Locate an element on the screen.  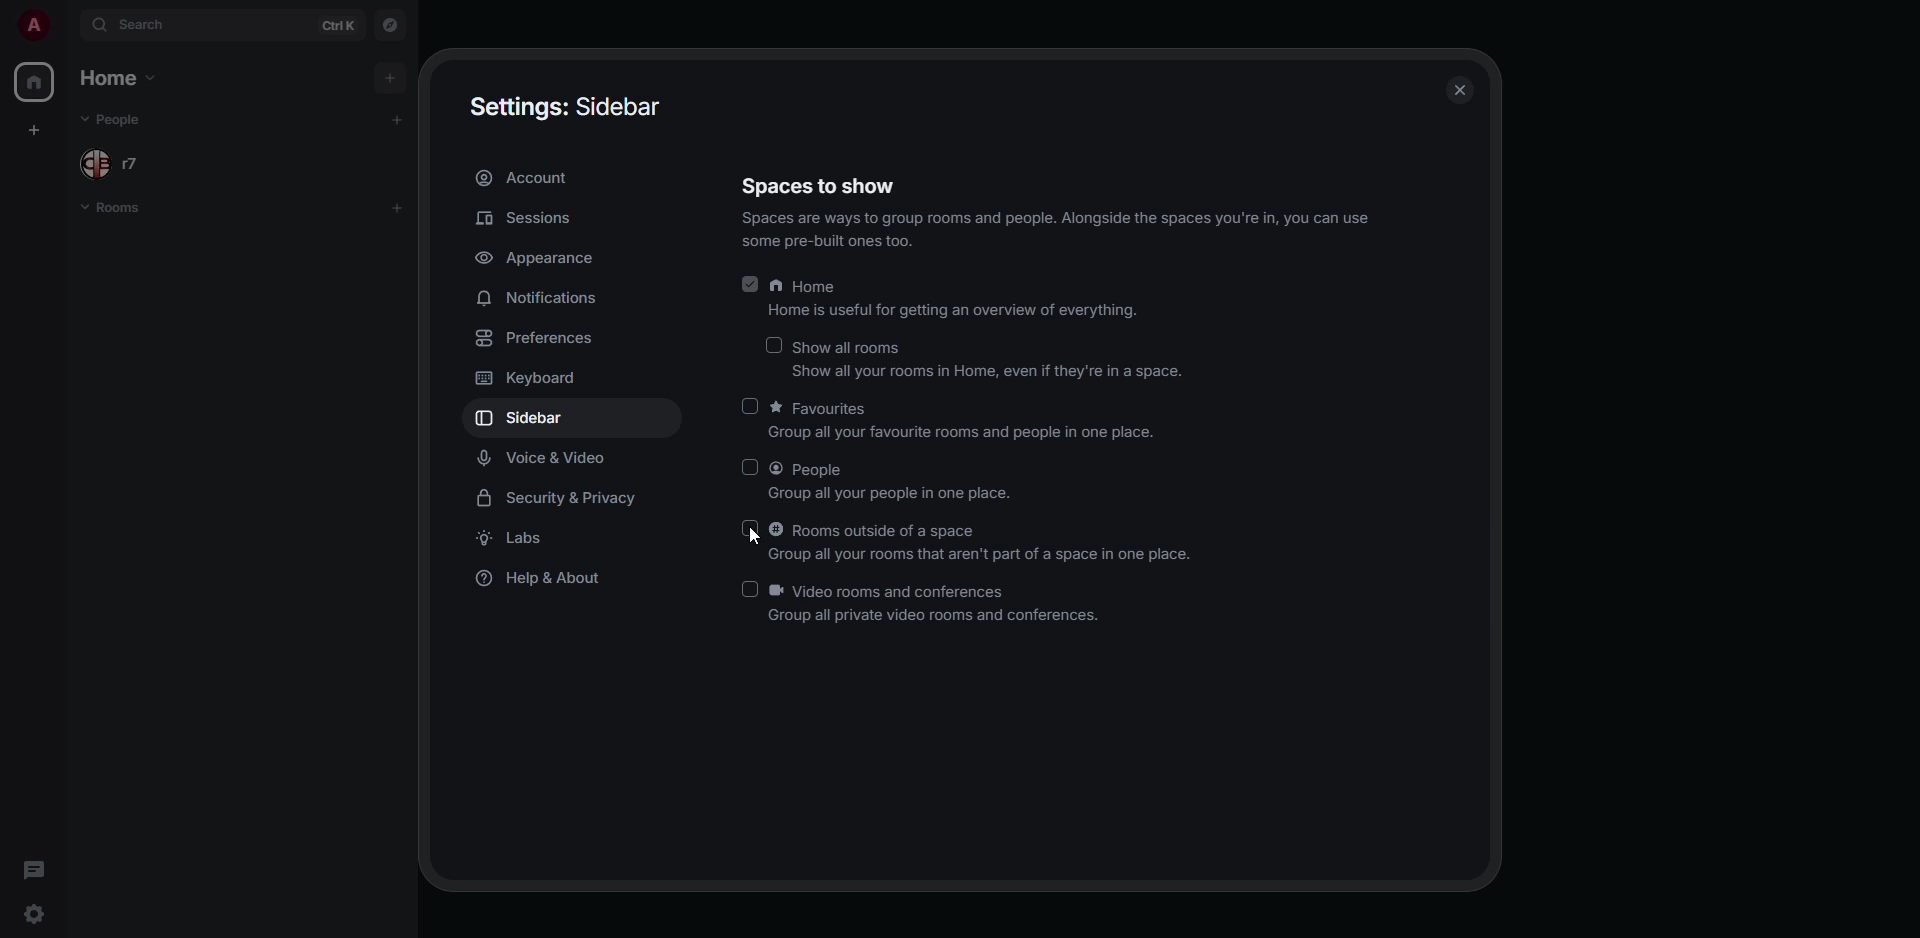
click to enable is located at coordinates (748, 404).